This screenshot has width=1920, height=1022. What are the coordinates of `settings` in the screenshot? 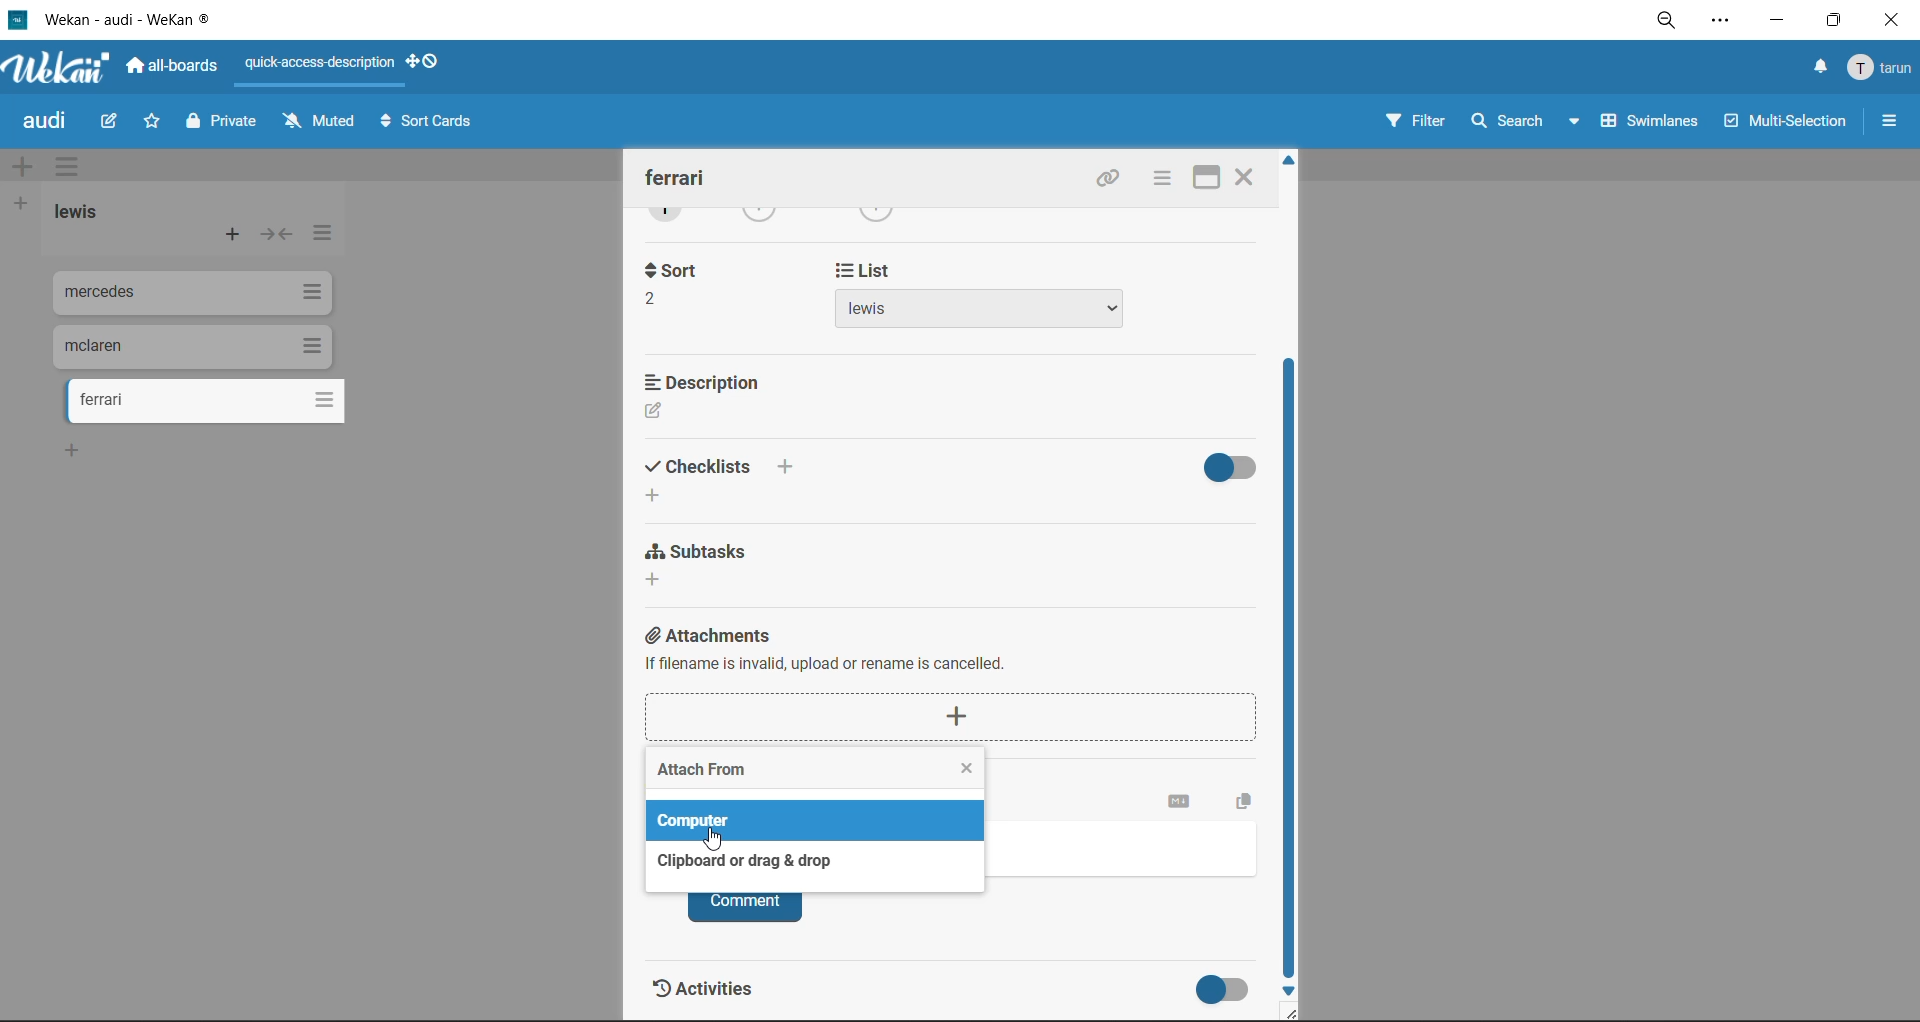 It's located at (1723, 24).